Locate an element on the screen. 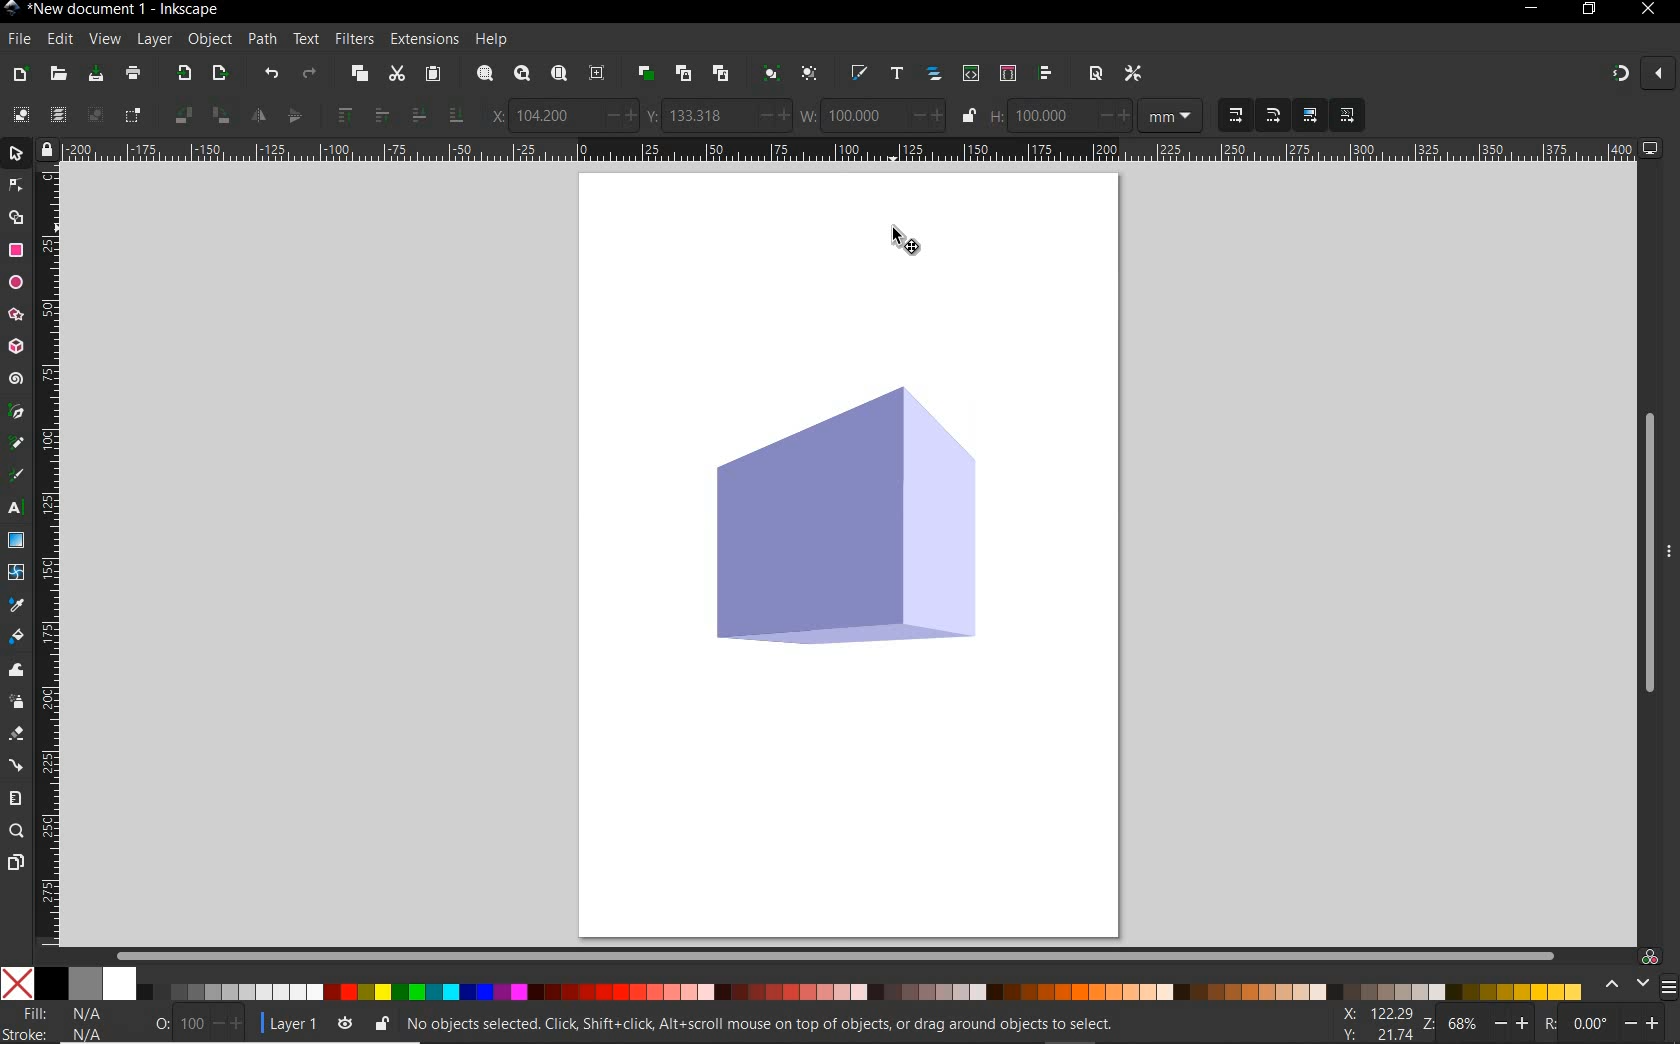  view is located at coordinates (104, 40).